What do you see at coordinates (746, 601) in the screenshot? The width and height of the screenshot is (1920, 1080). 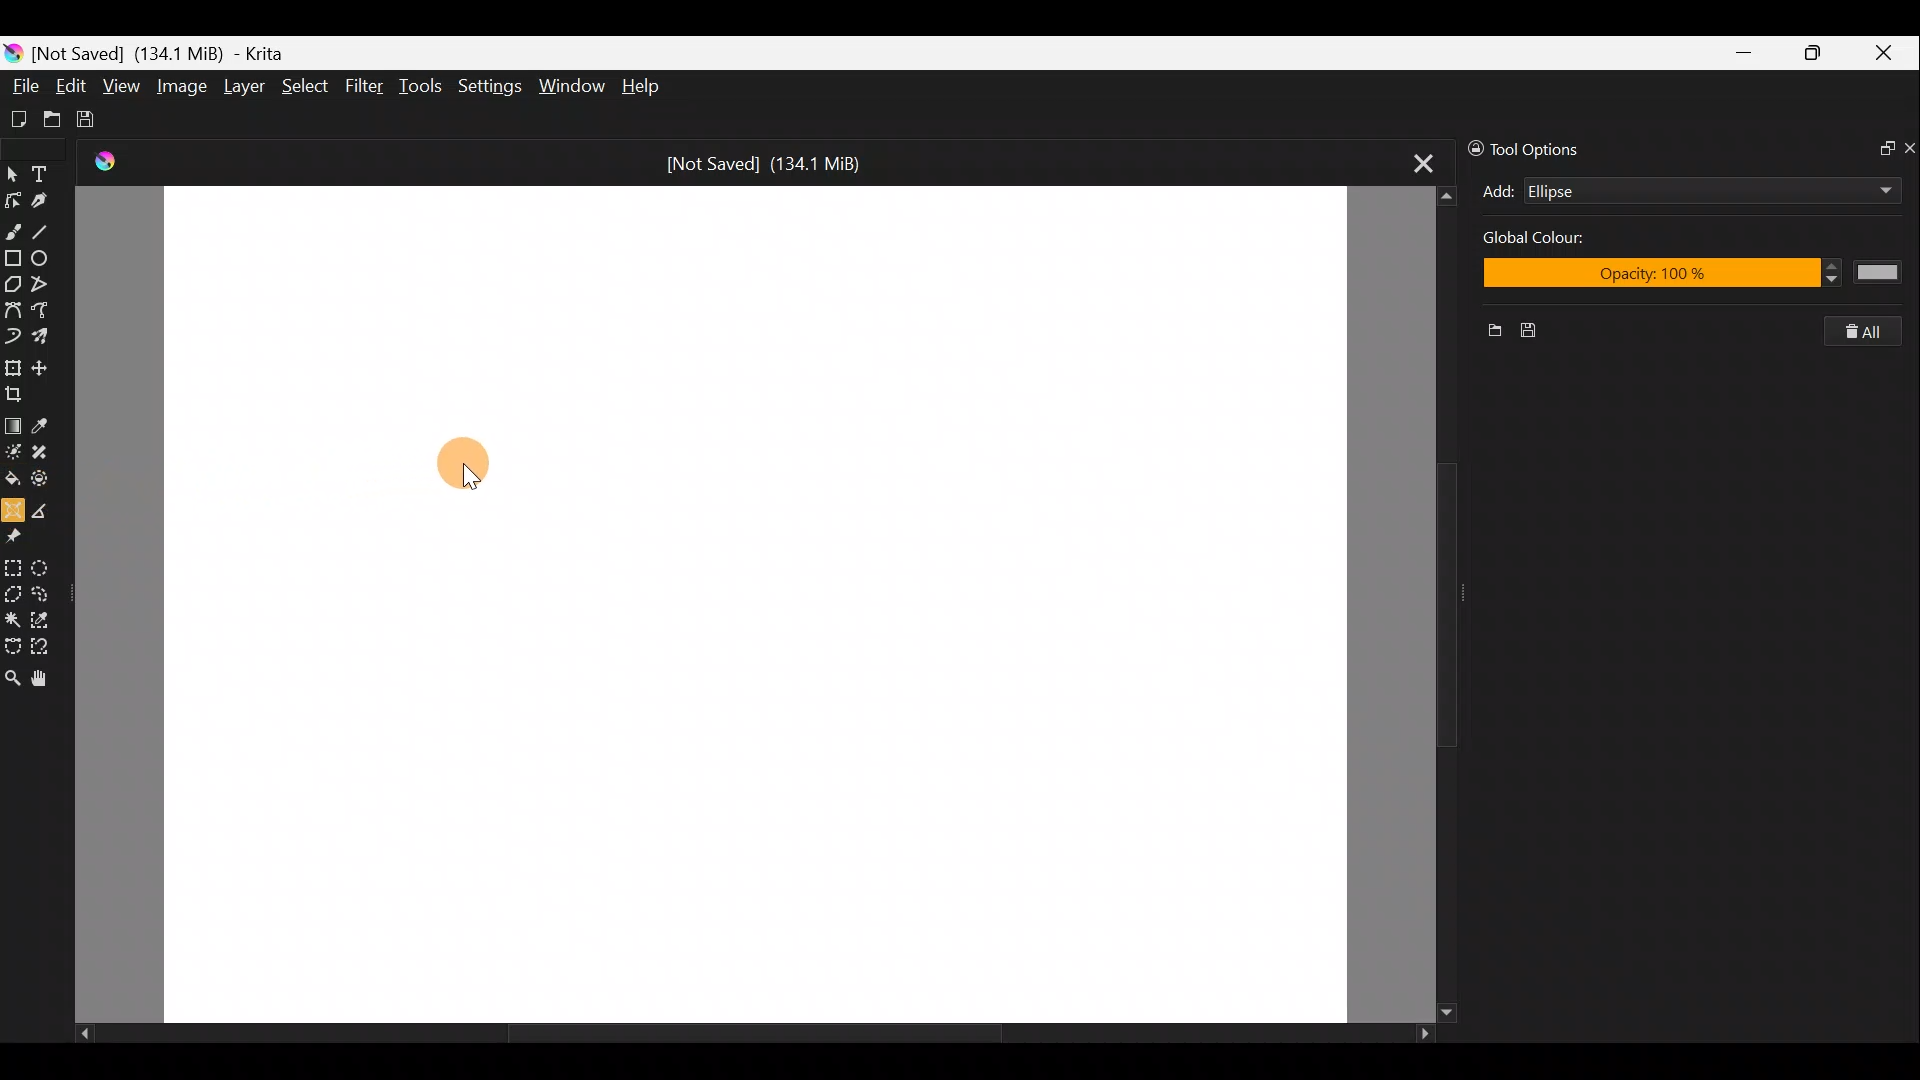 I see `Canvas` at bounding box center [746, 601].